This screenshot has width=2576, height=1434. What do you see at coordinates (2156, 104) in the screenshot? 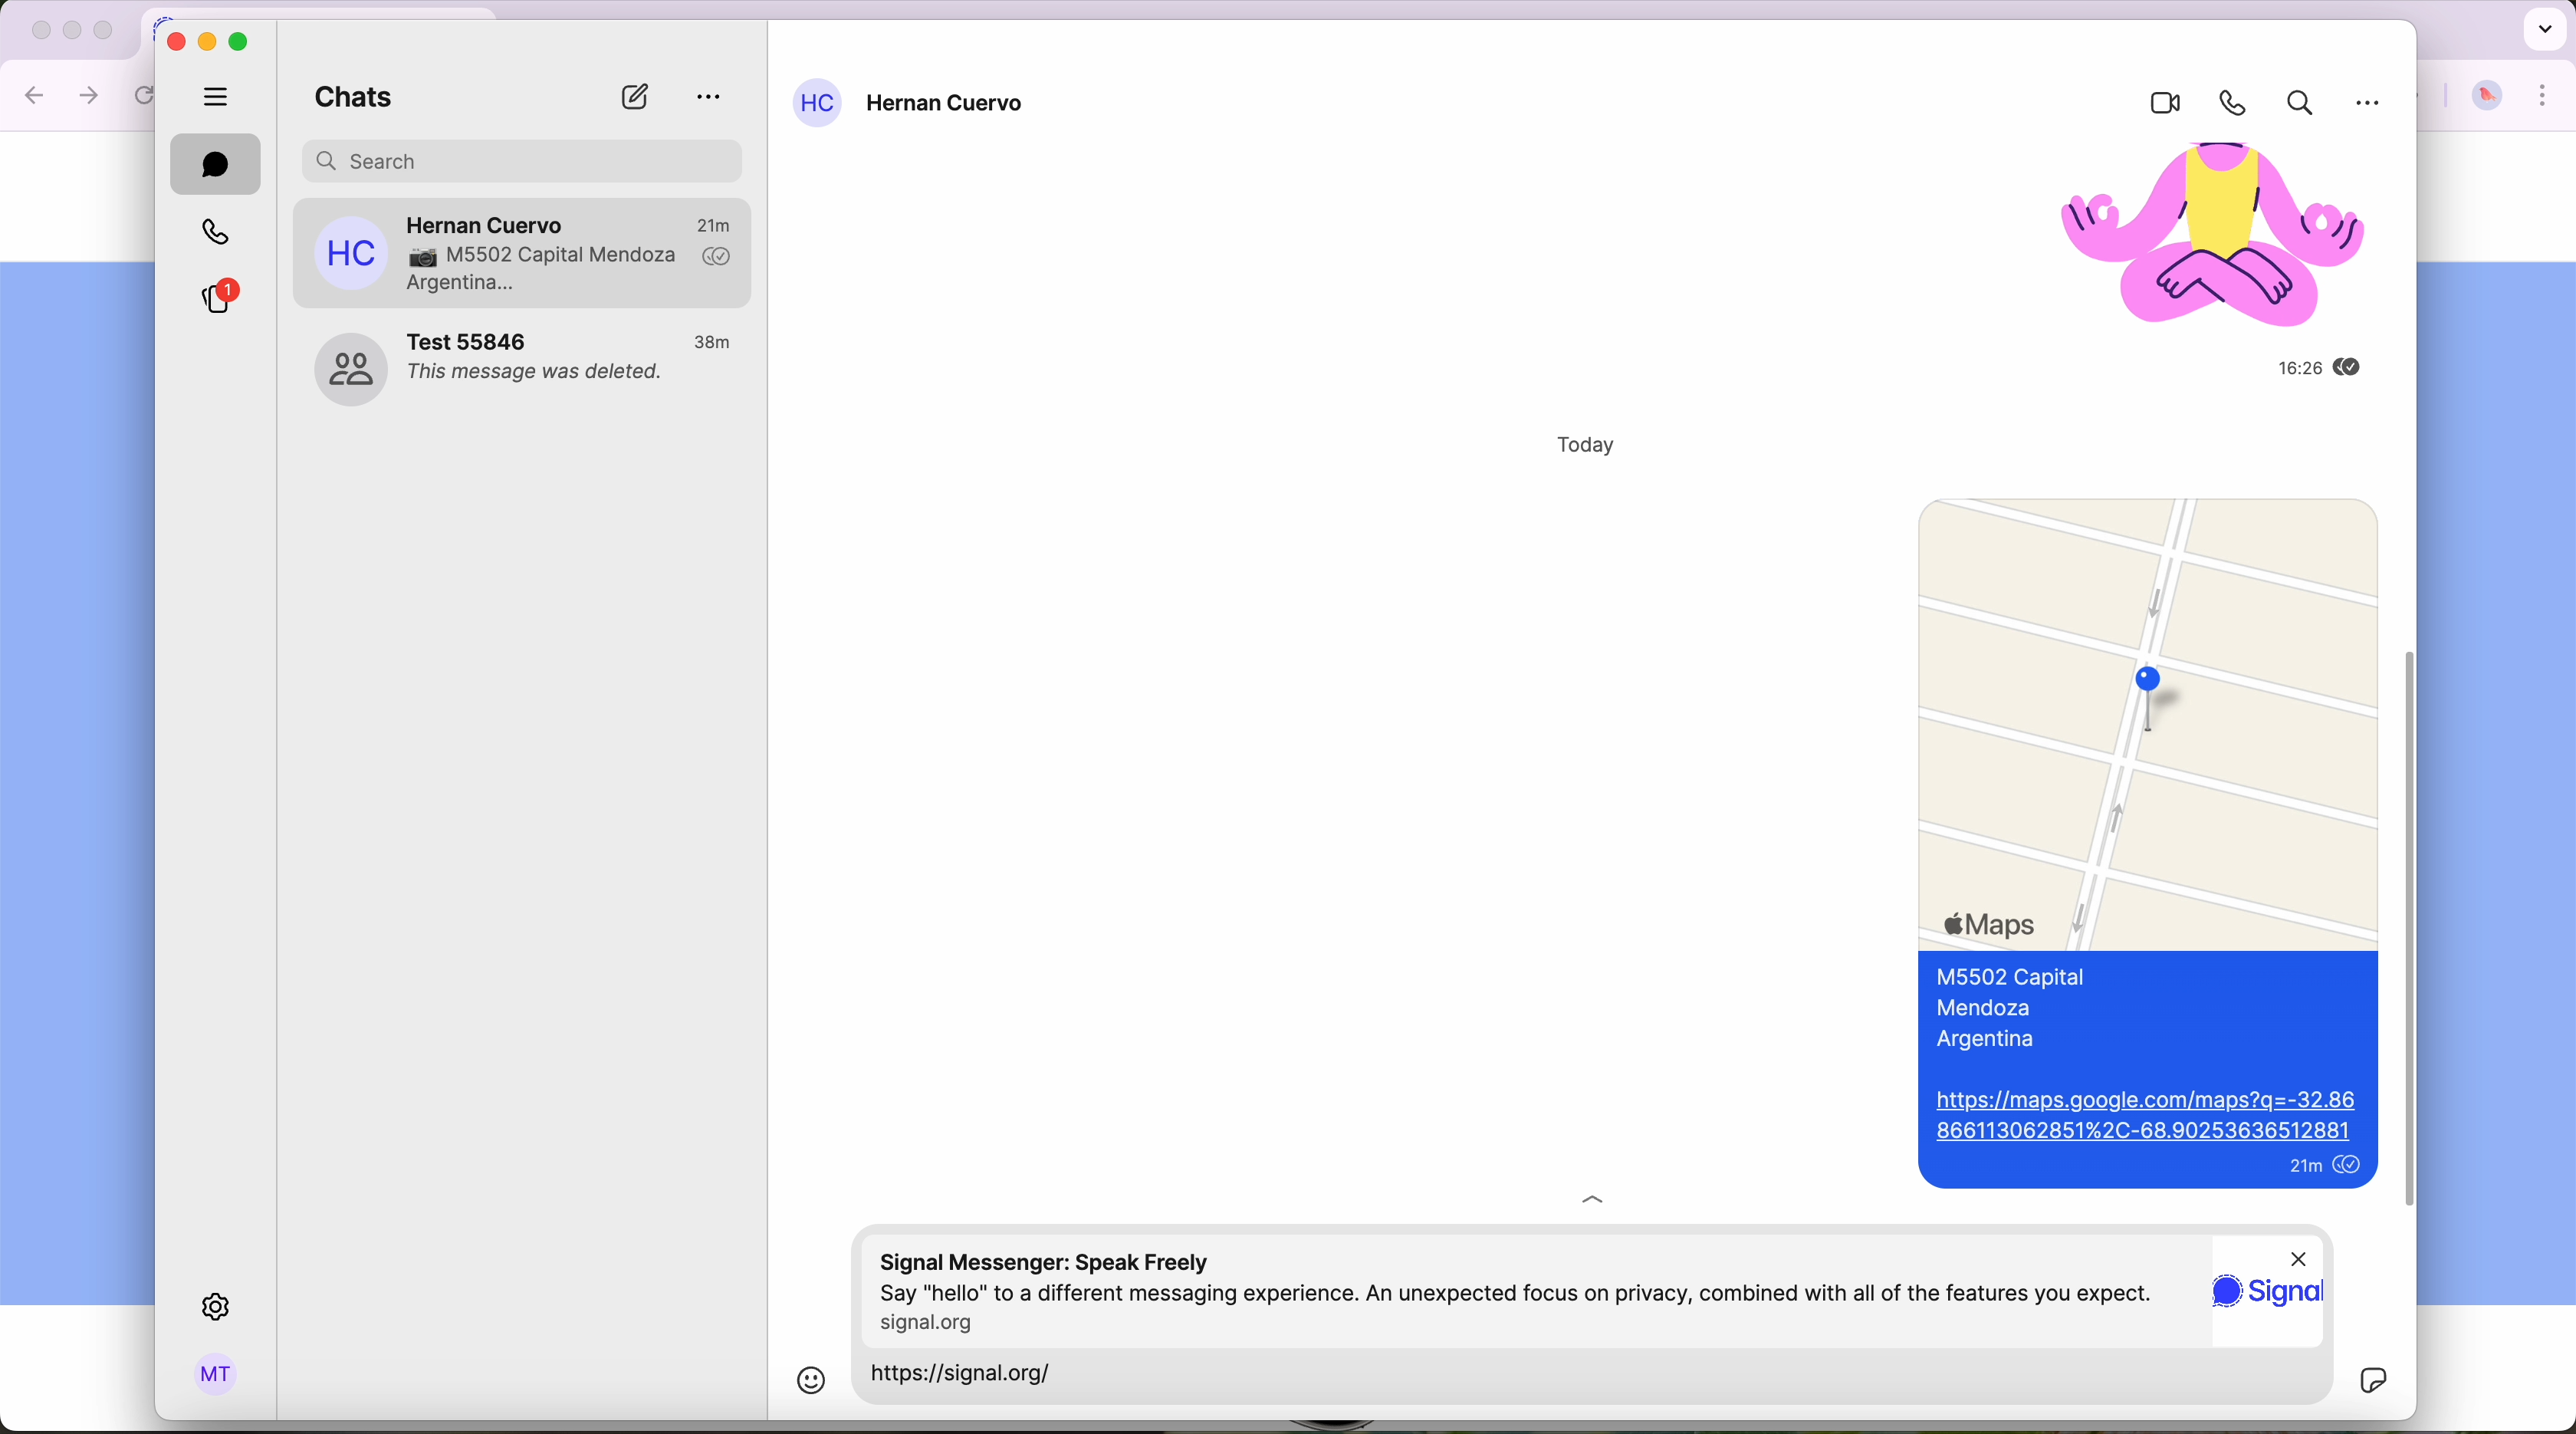
I see `video call` at bounding box center [2156, 104].